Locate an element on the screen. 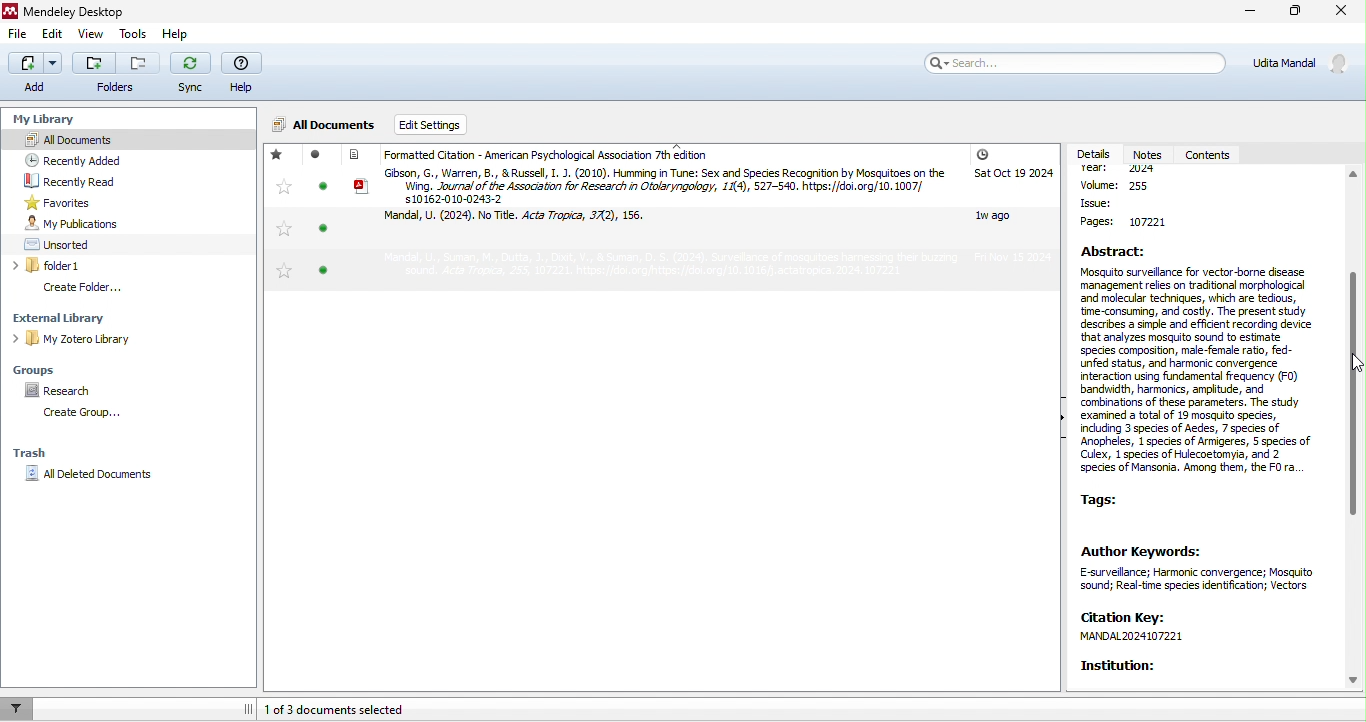 The width and height of the screenshot is (1366, 722). volume is located at coordinates (1132, 187).